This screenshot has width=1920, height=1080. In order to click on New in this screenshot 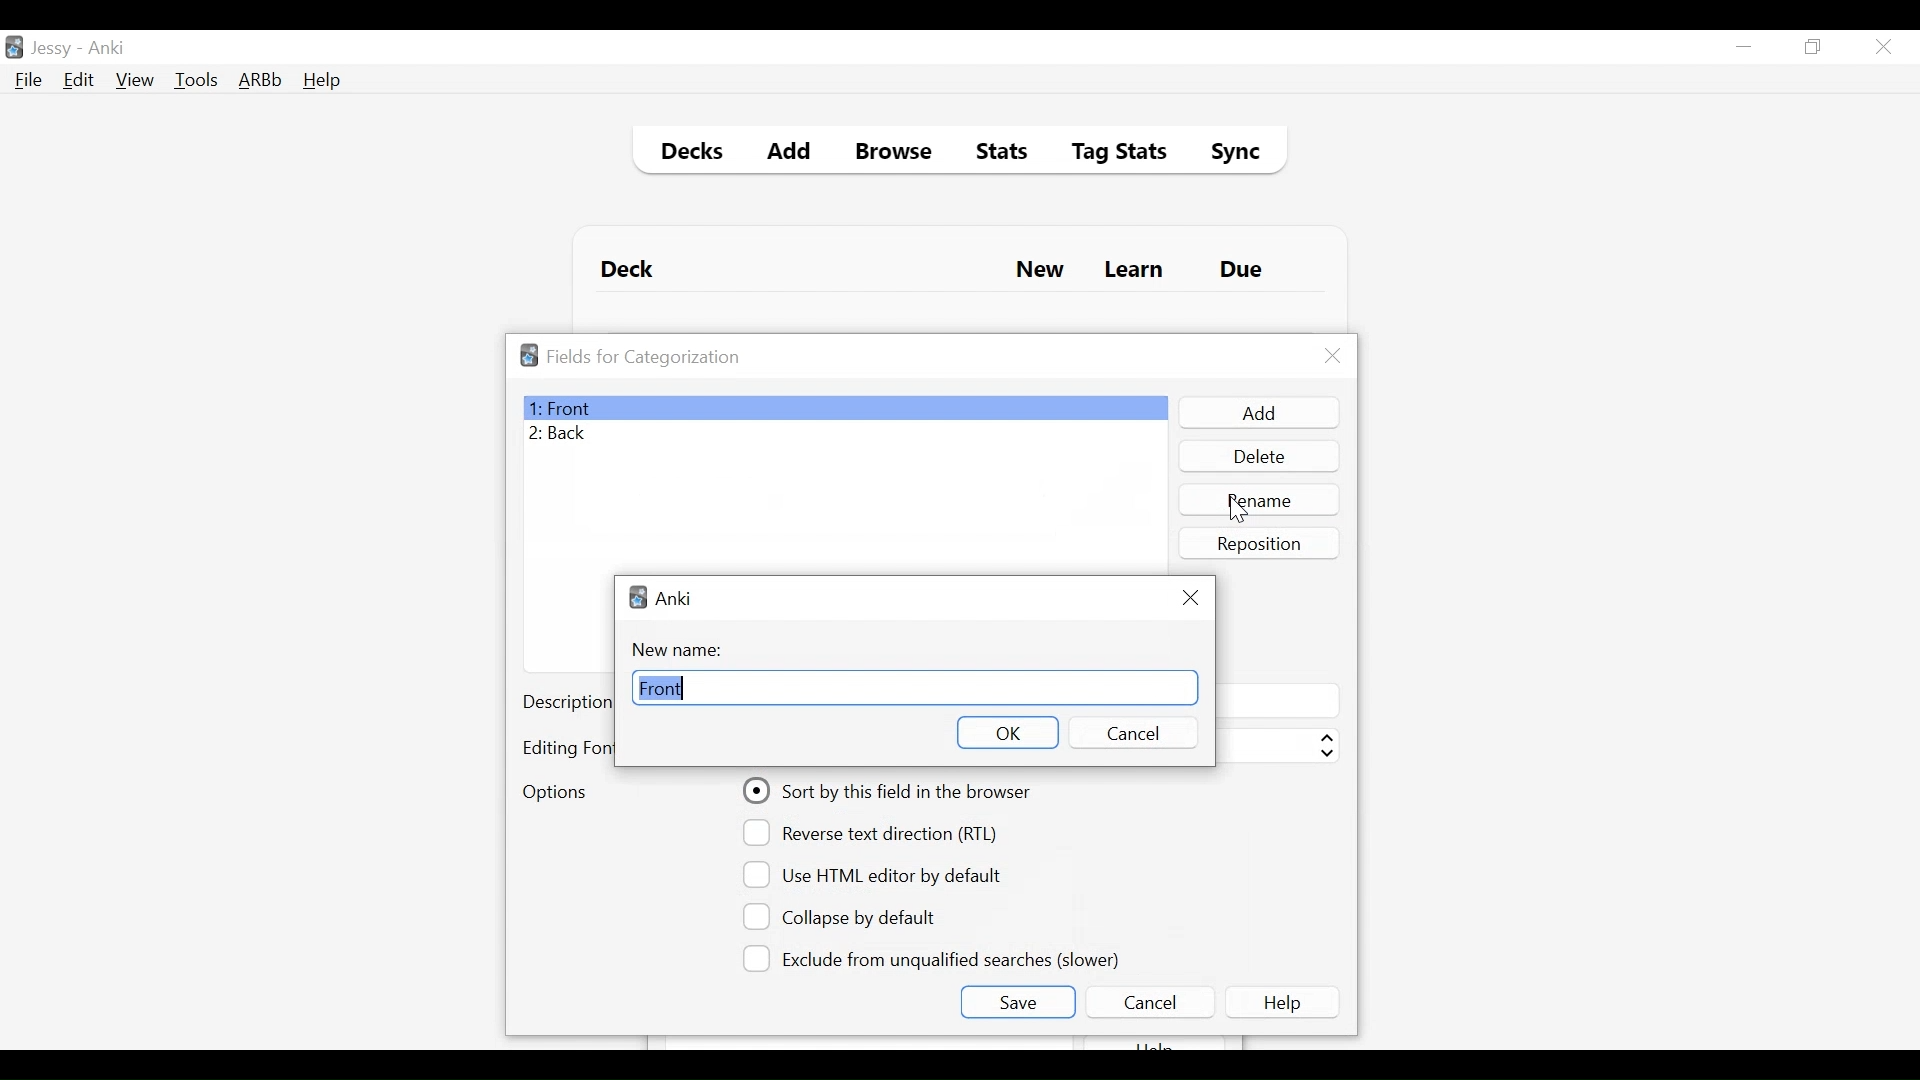, I will do `click(1040, 272)`.